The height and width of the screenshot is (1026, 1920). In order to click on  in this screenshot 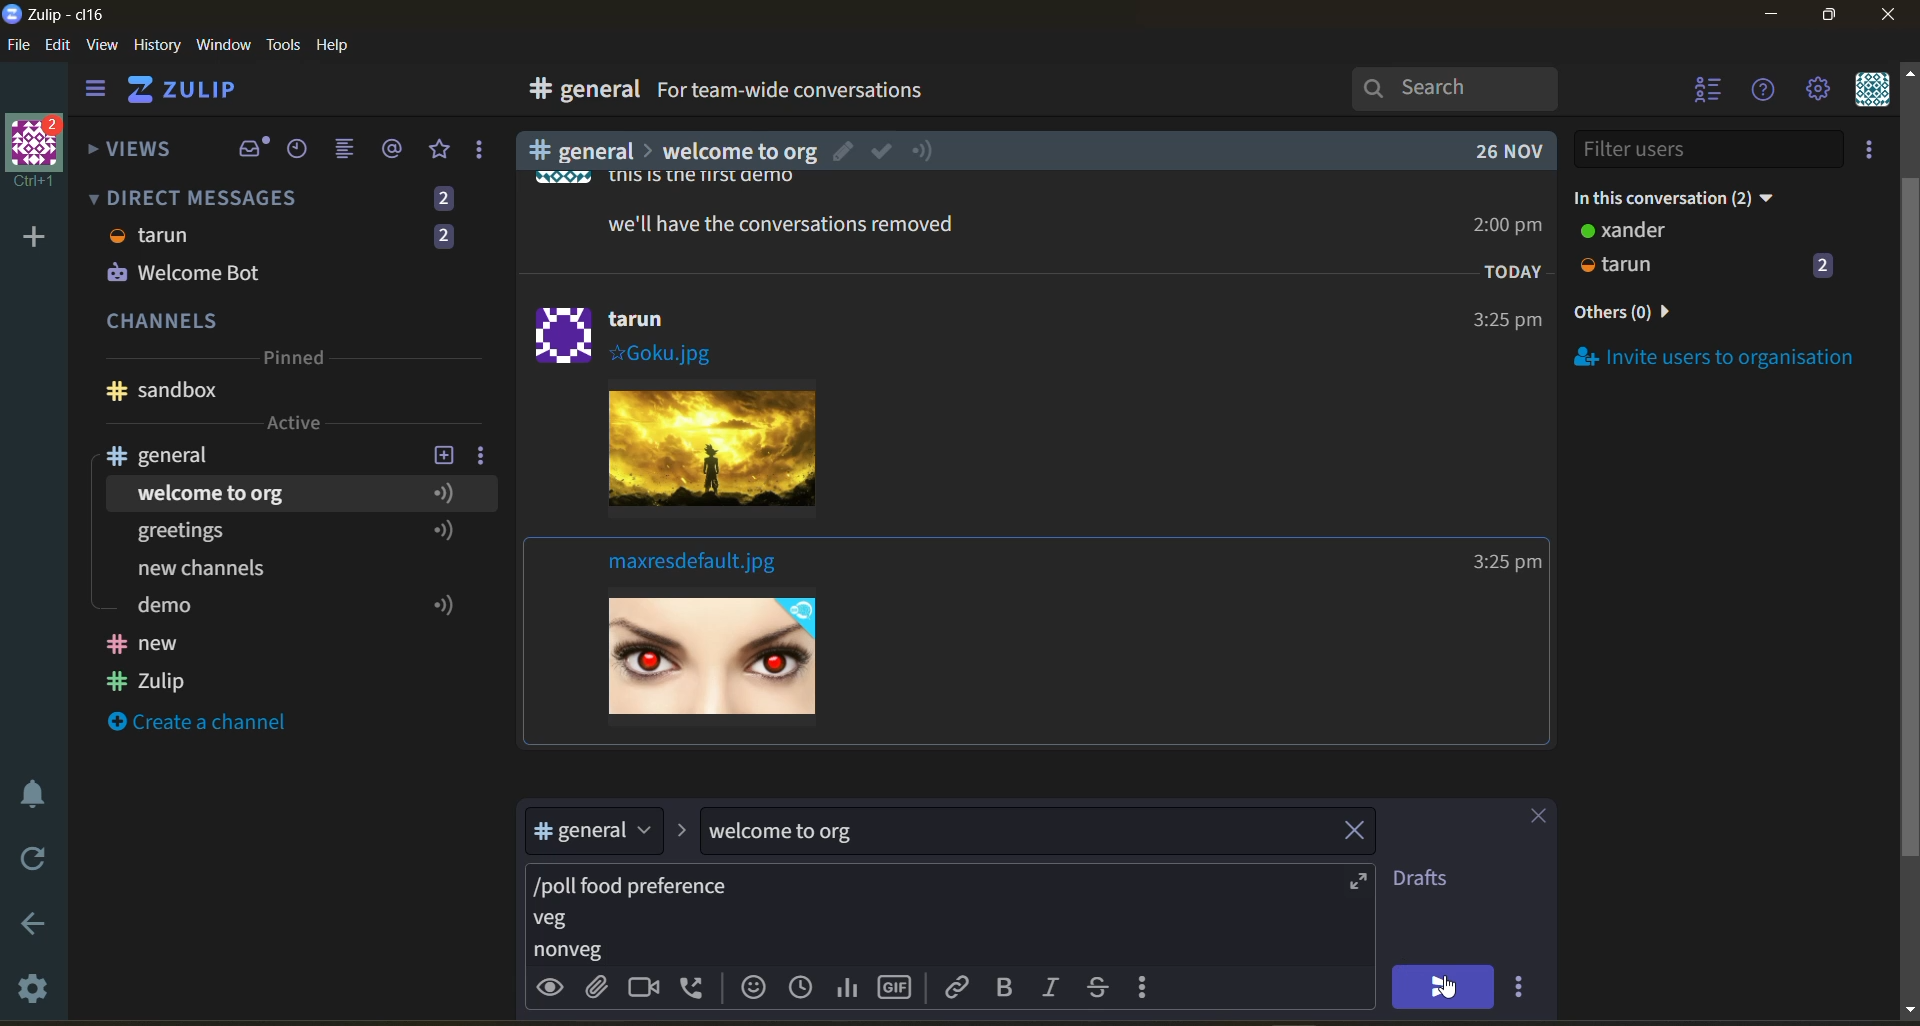, I will do `click(1501, 150)`.